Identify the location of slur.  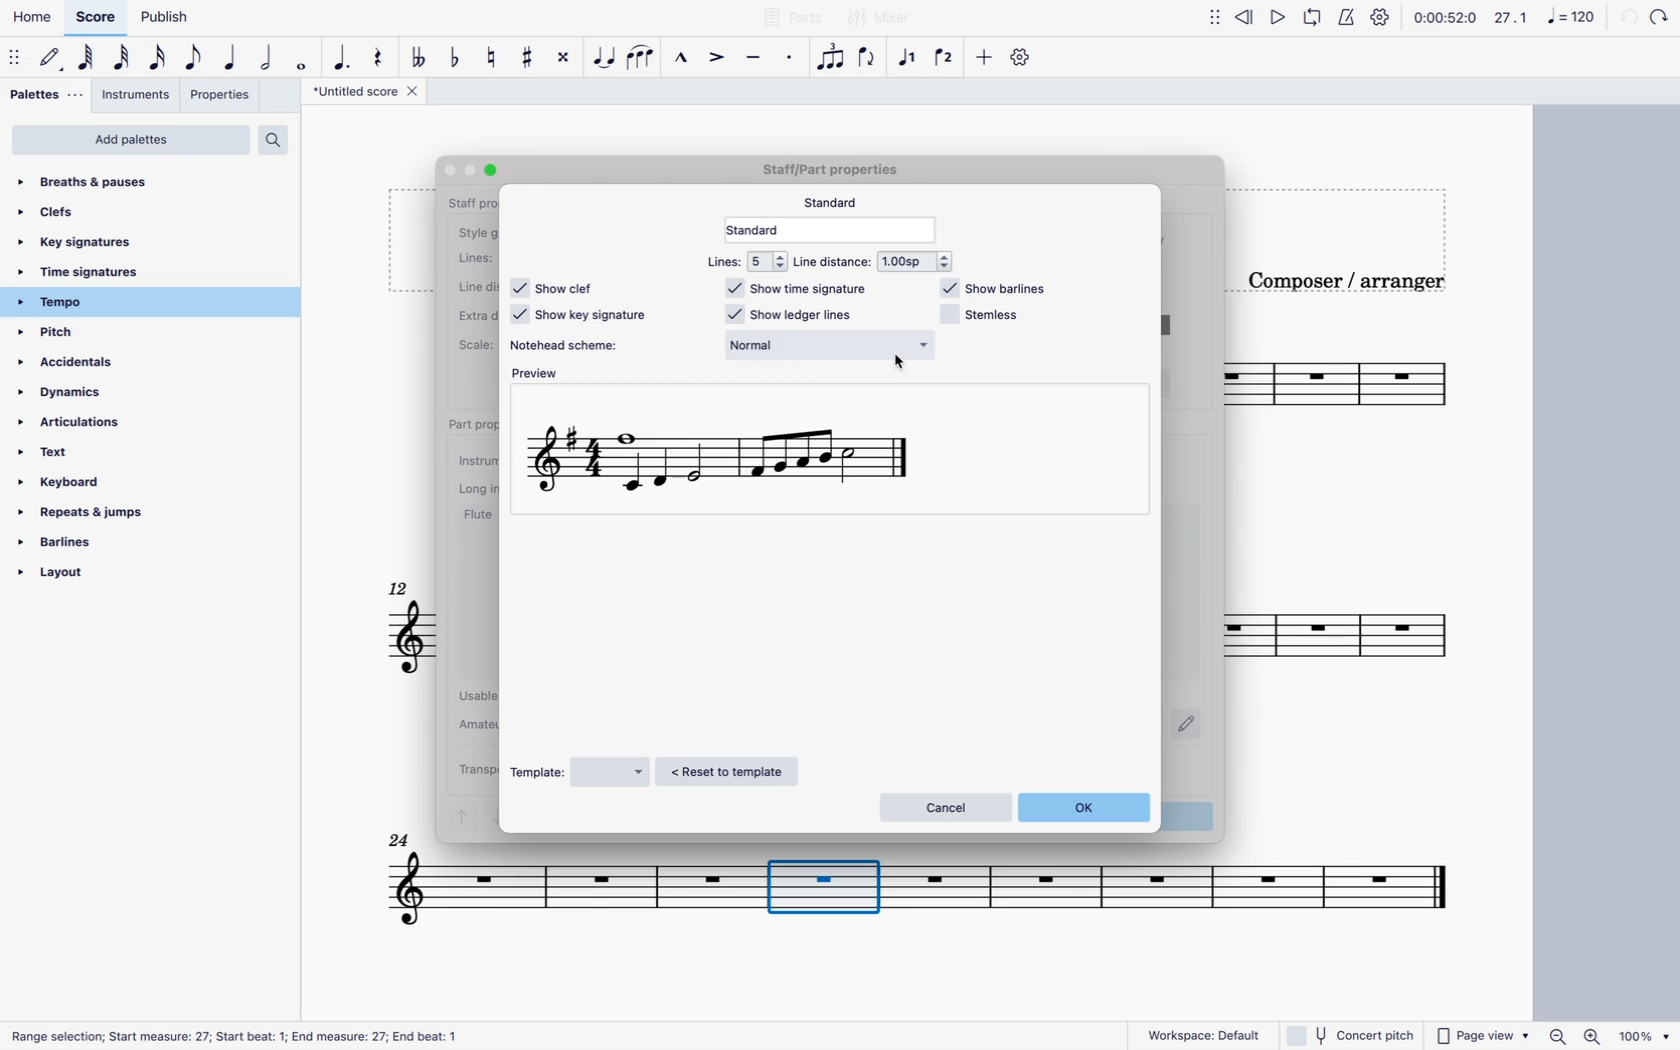
(643, 58).